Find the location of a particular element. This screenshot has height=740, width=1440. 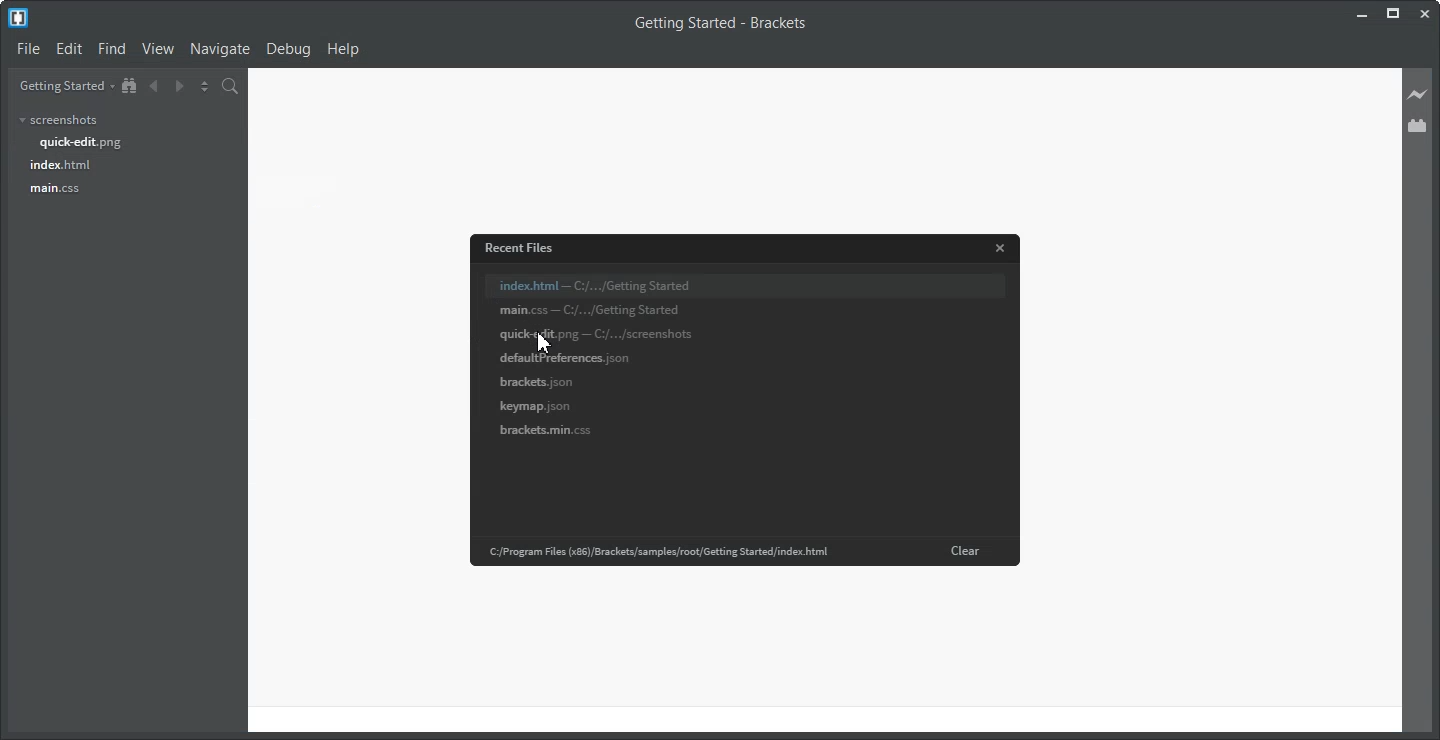

Extension Manager is located at coordinates (1419, 125).